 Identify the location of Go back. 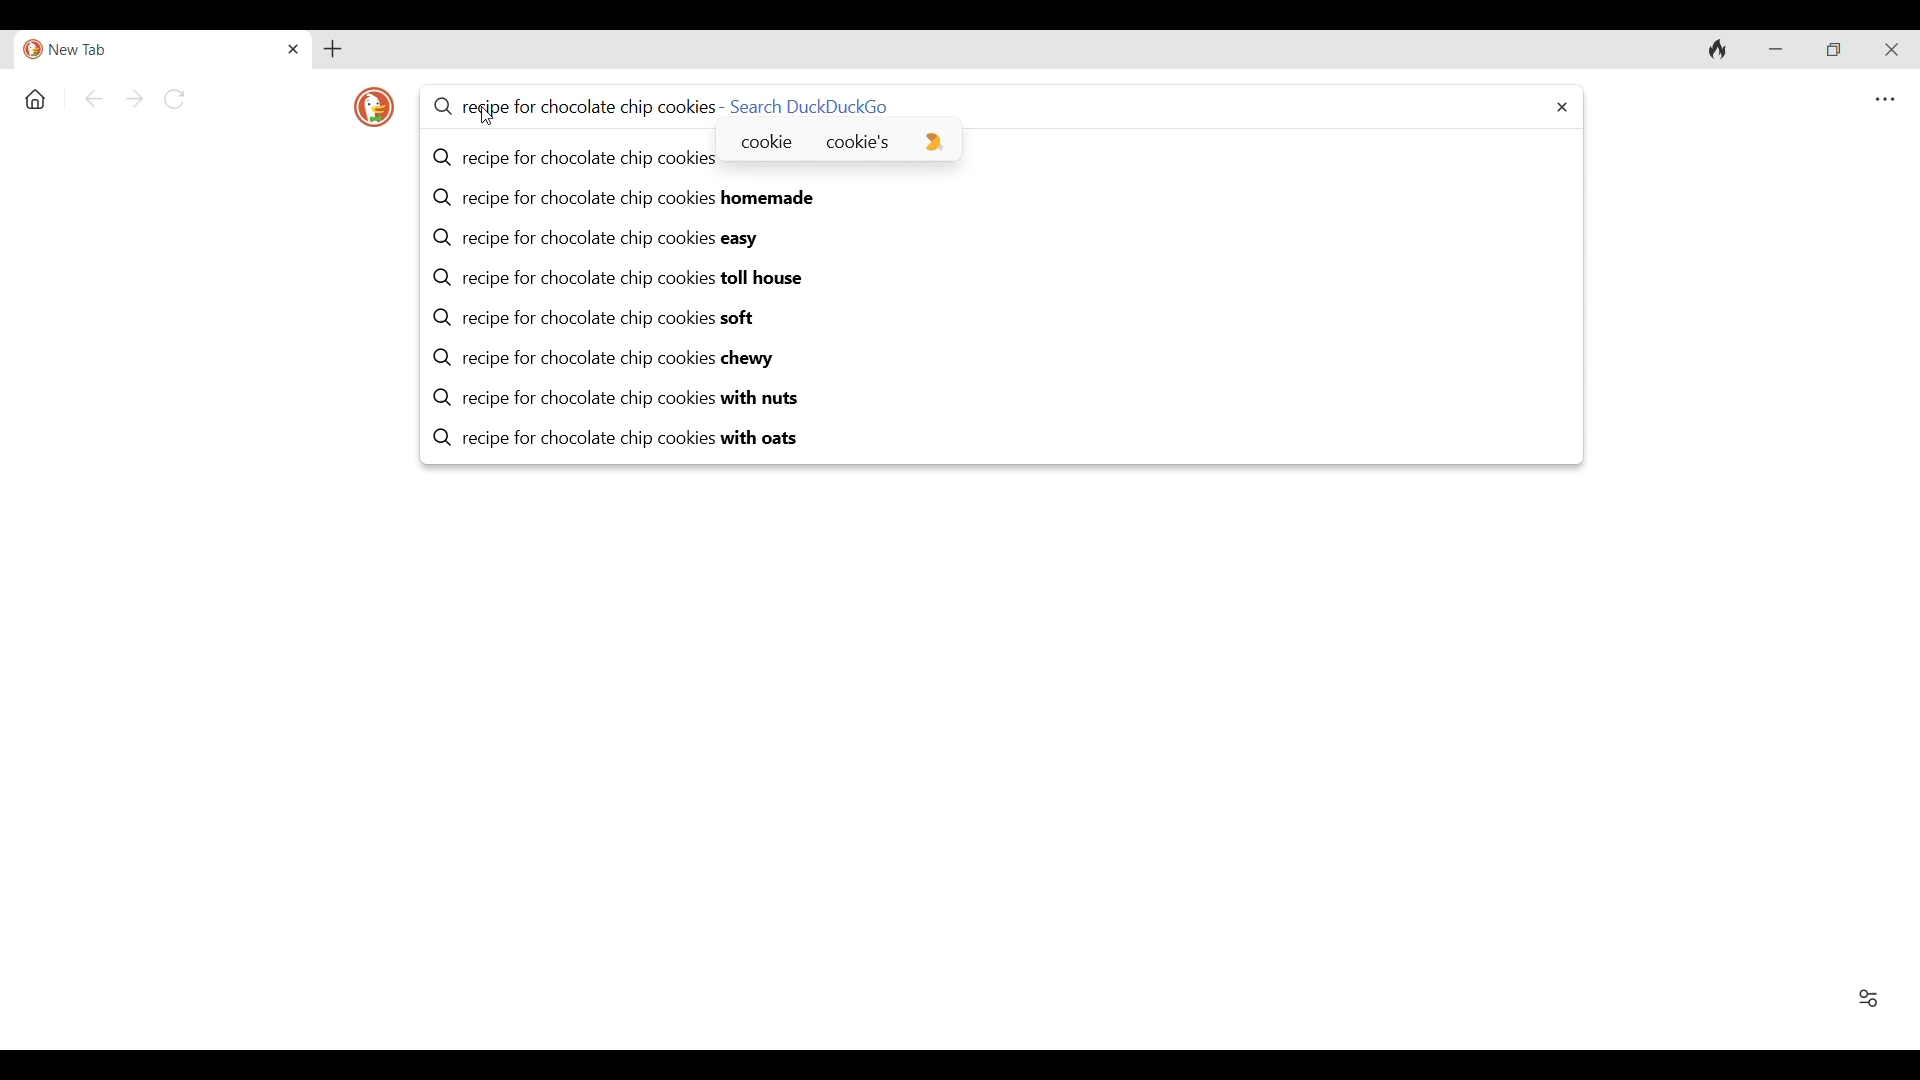
(94, 99).